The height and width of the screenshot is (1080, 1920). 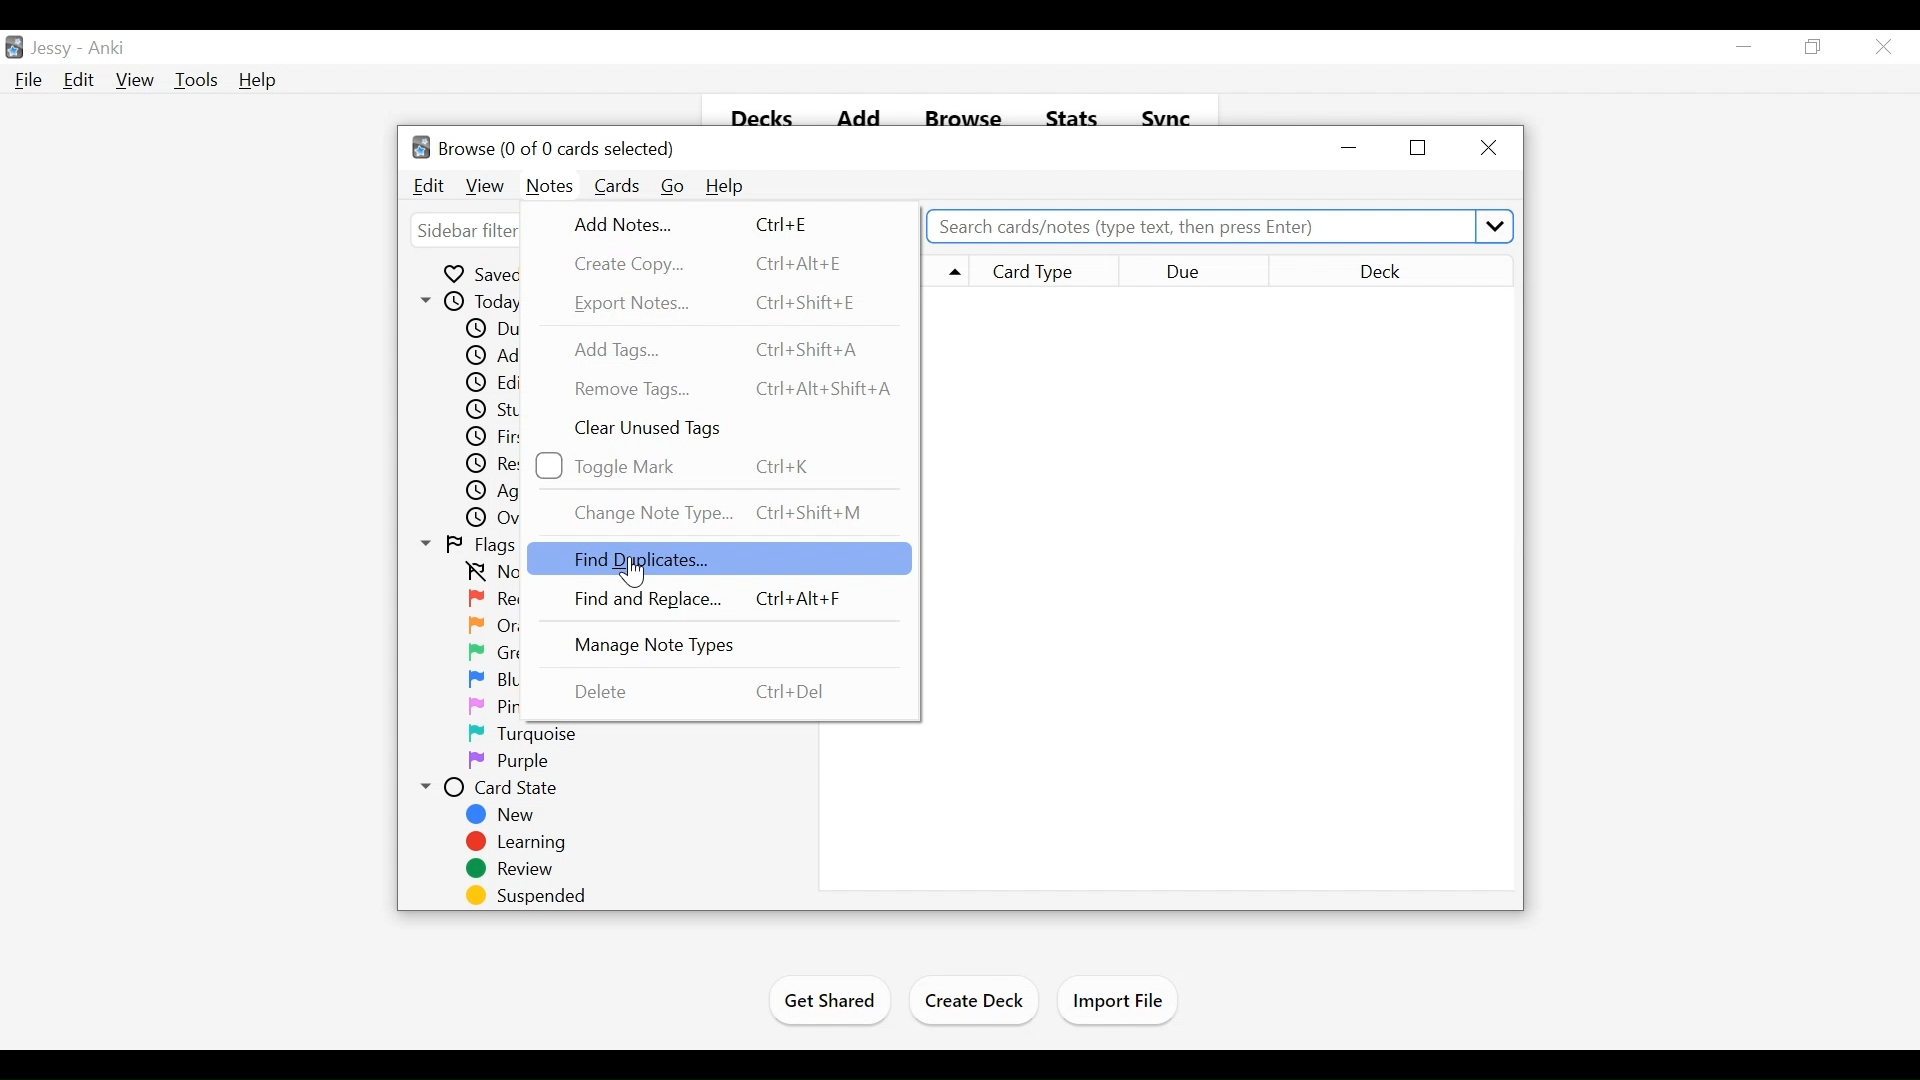 What do you see at coordinates (550, 187) in the screenshot?
I see `Notes` at bounding box center [550, 187].